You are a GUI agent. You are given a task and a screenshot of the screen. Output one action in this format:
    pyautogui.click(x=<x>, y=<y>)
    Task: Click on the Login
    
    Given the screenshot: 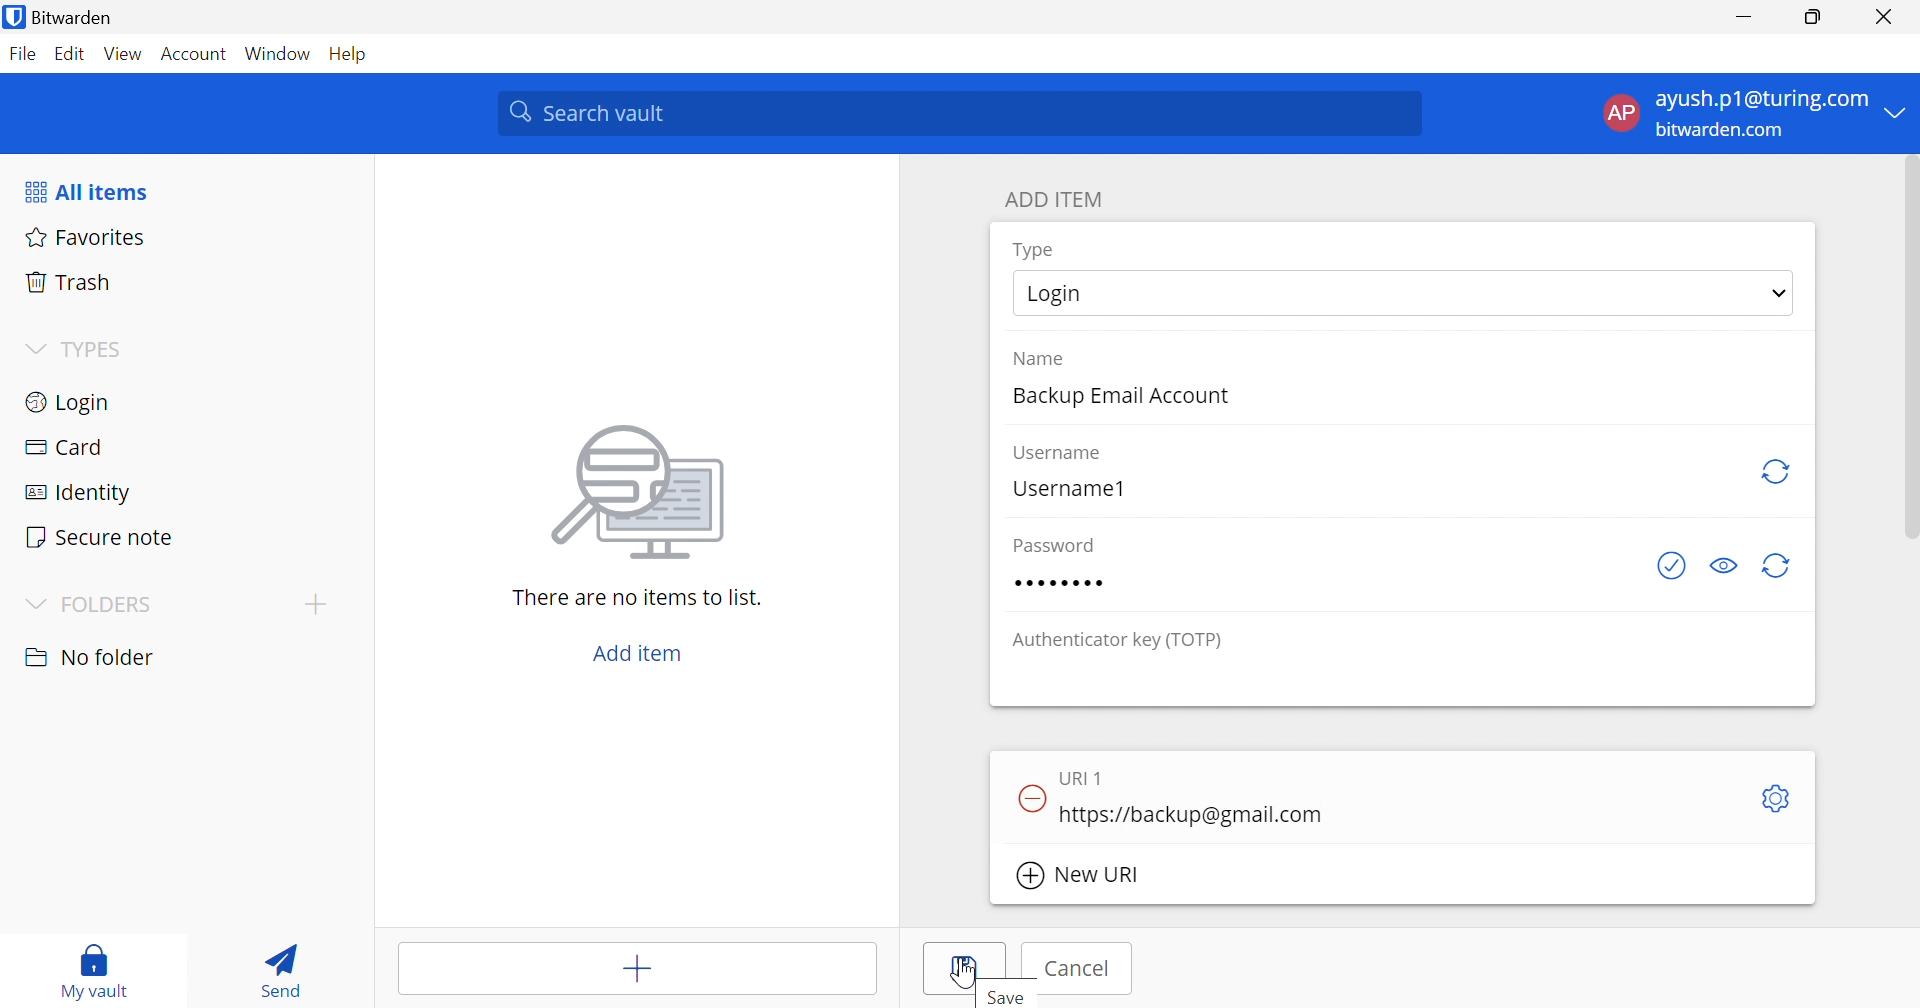 What is the action you would take?
    pyautogui.click(x=1053, y=294)
    